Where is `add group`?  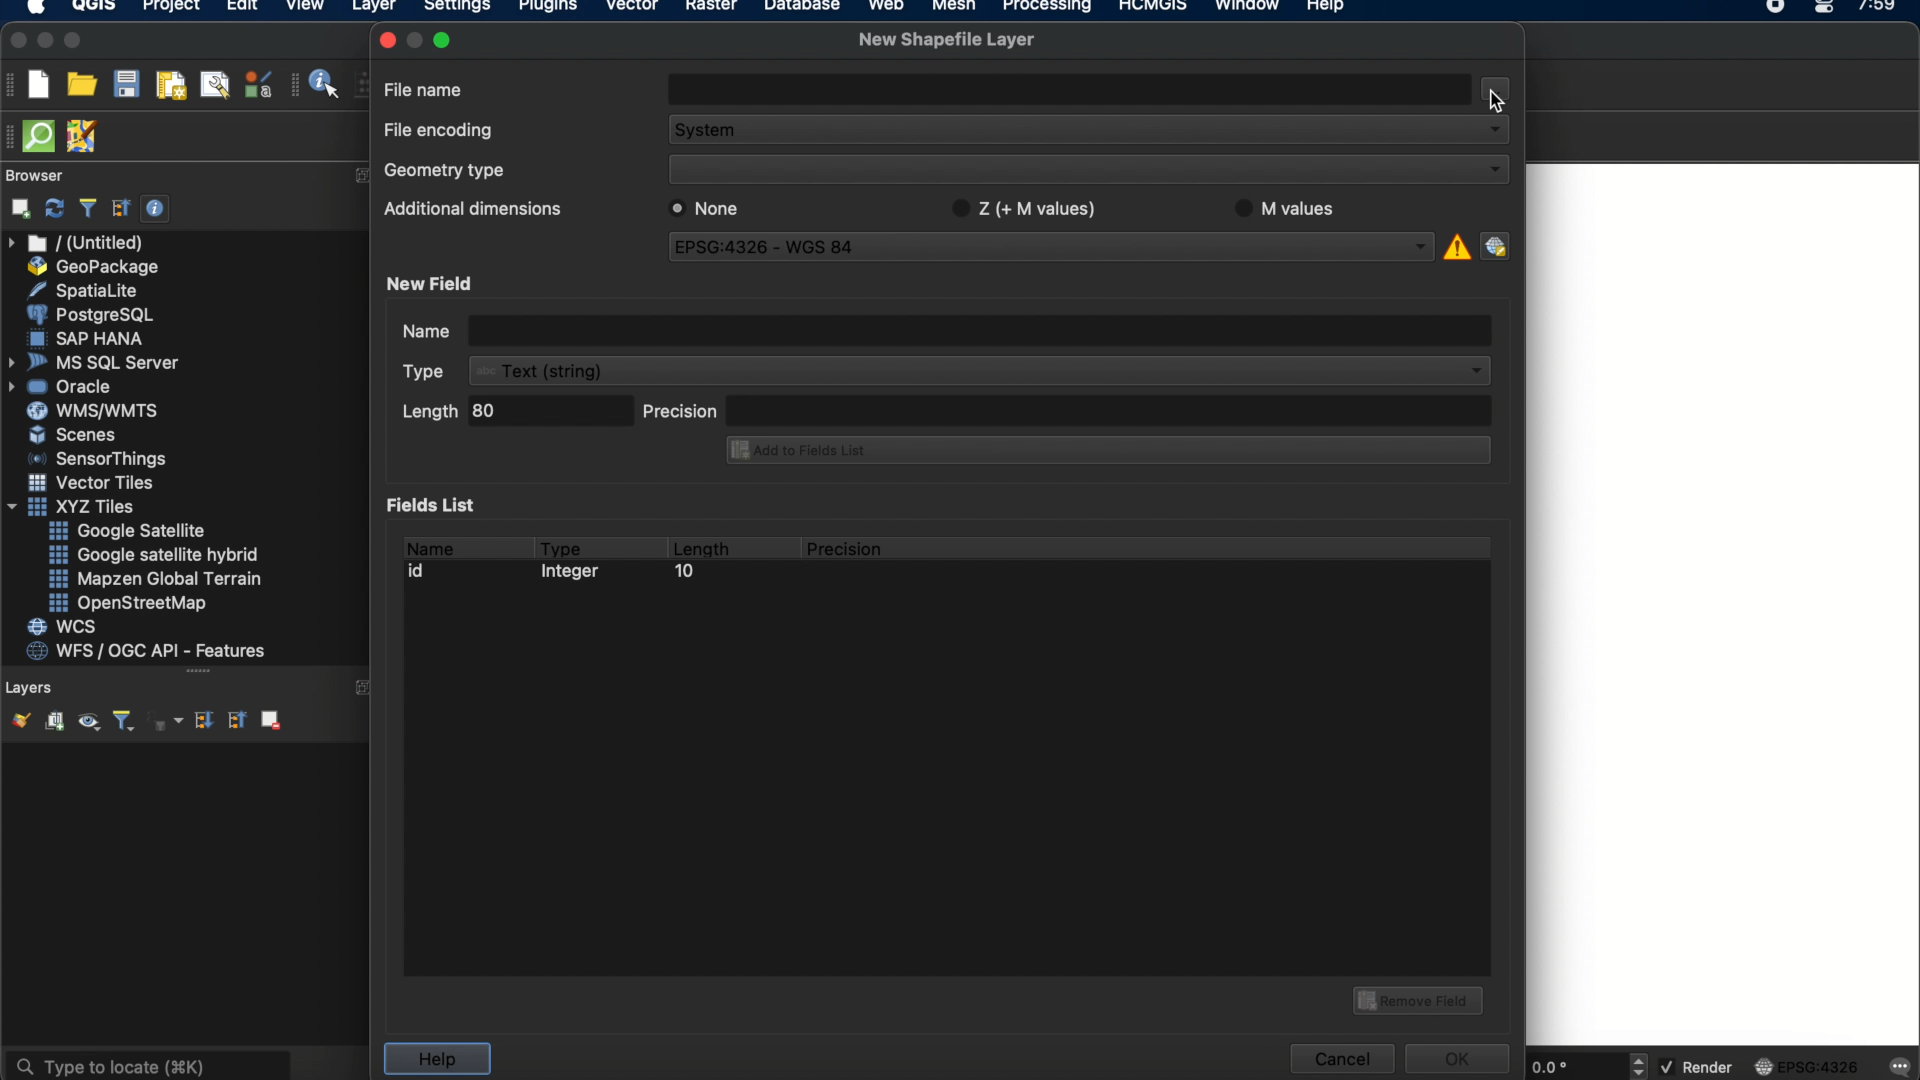
add group is located at coordinates (54, 722).